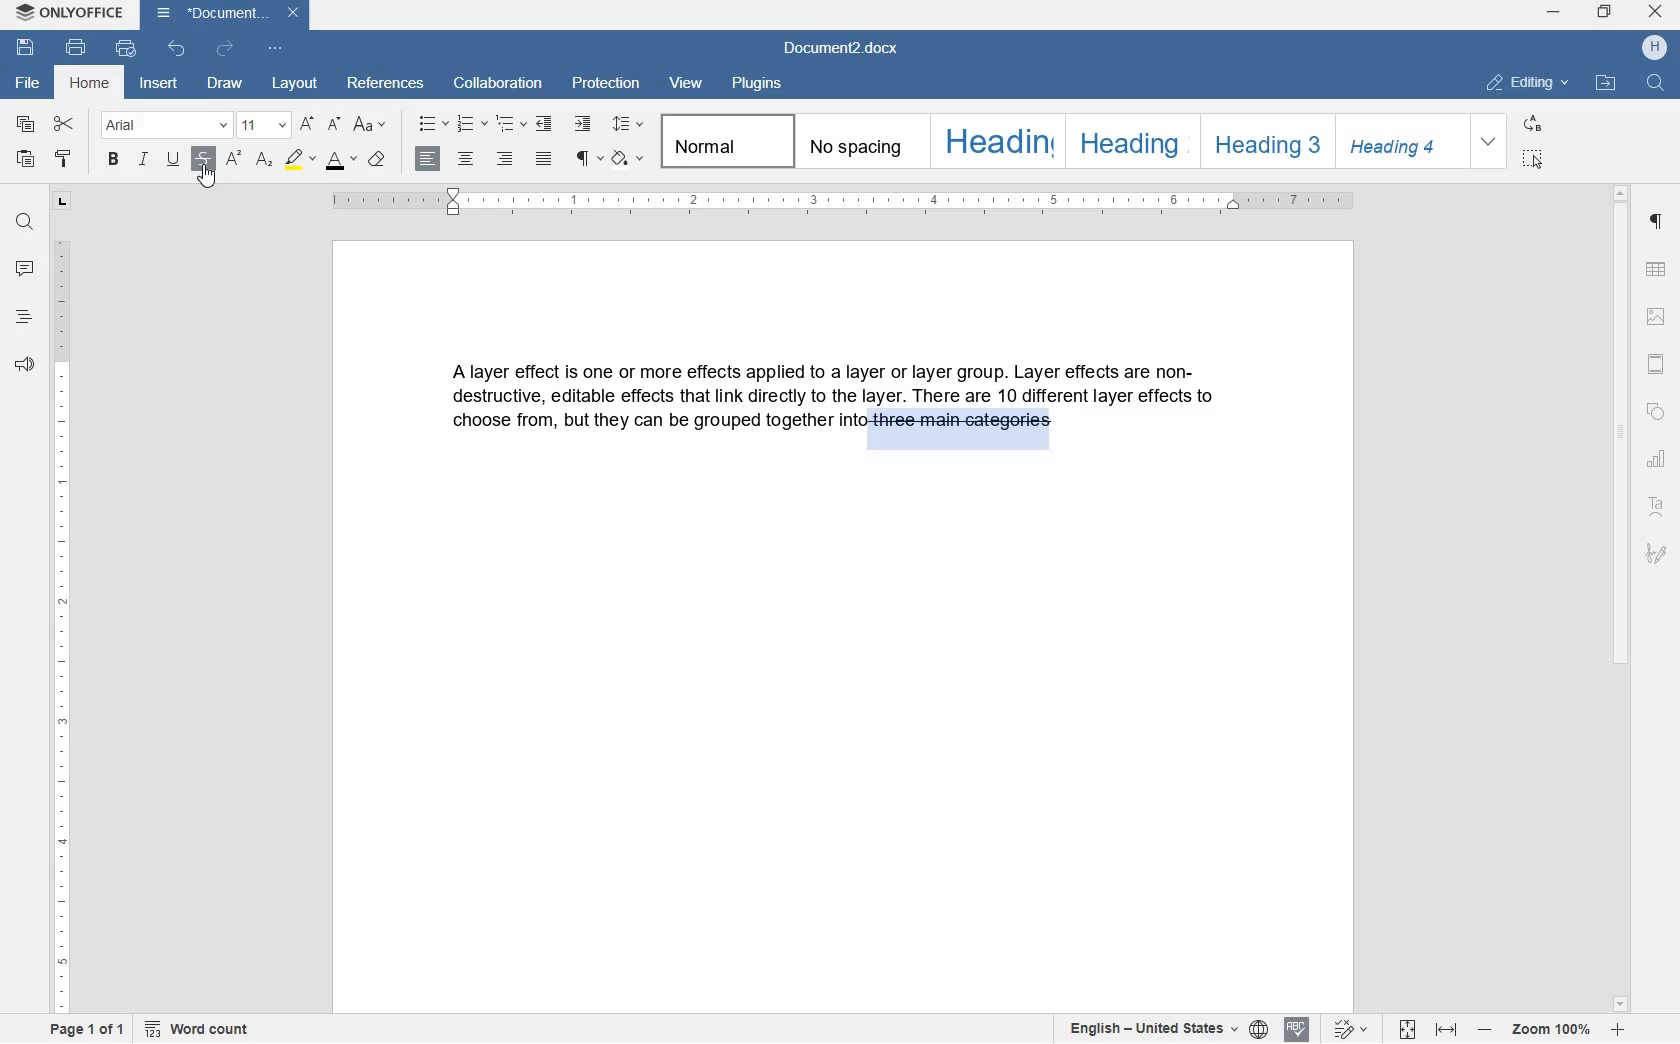 This screenshot has height=1044, width=1680. I want to click on word count, so click(198, 1030).